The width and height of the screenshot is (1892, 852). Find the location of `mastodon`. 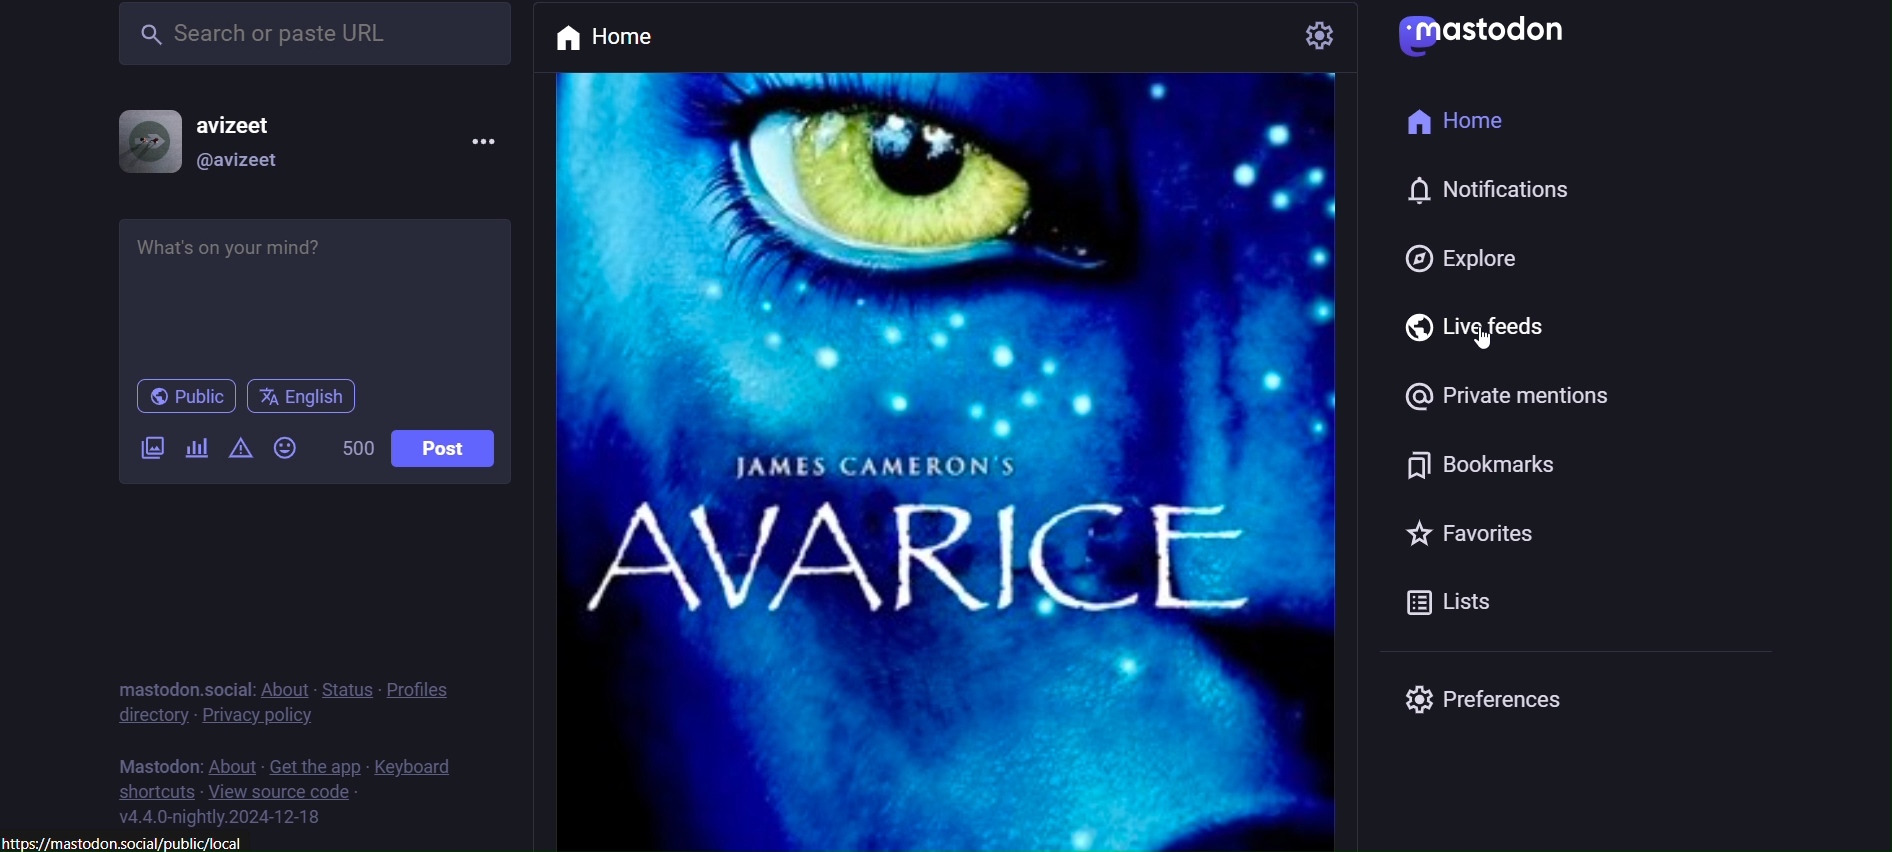

mastodon is located at coordinates (1481, 36).